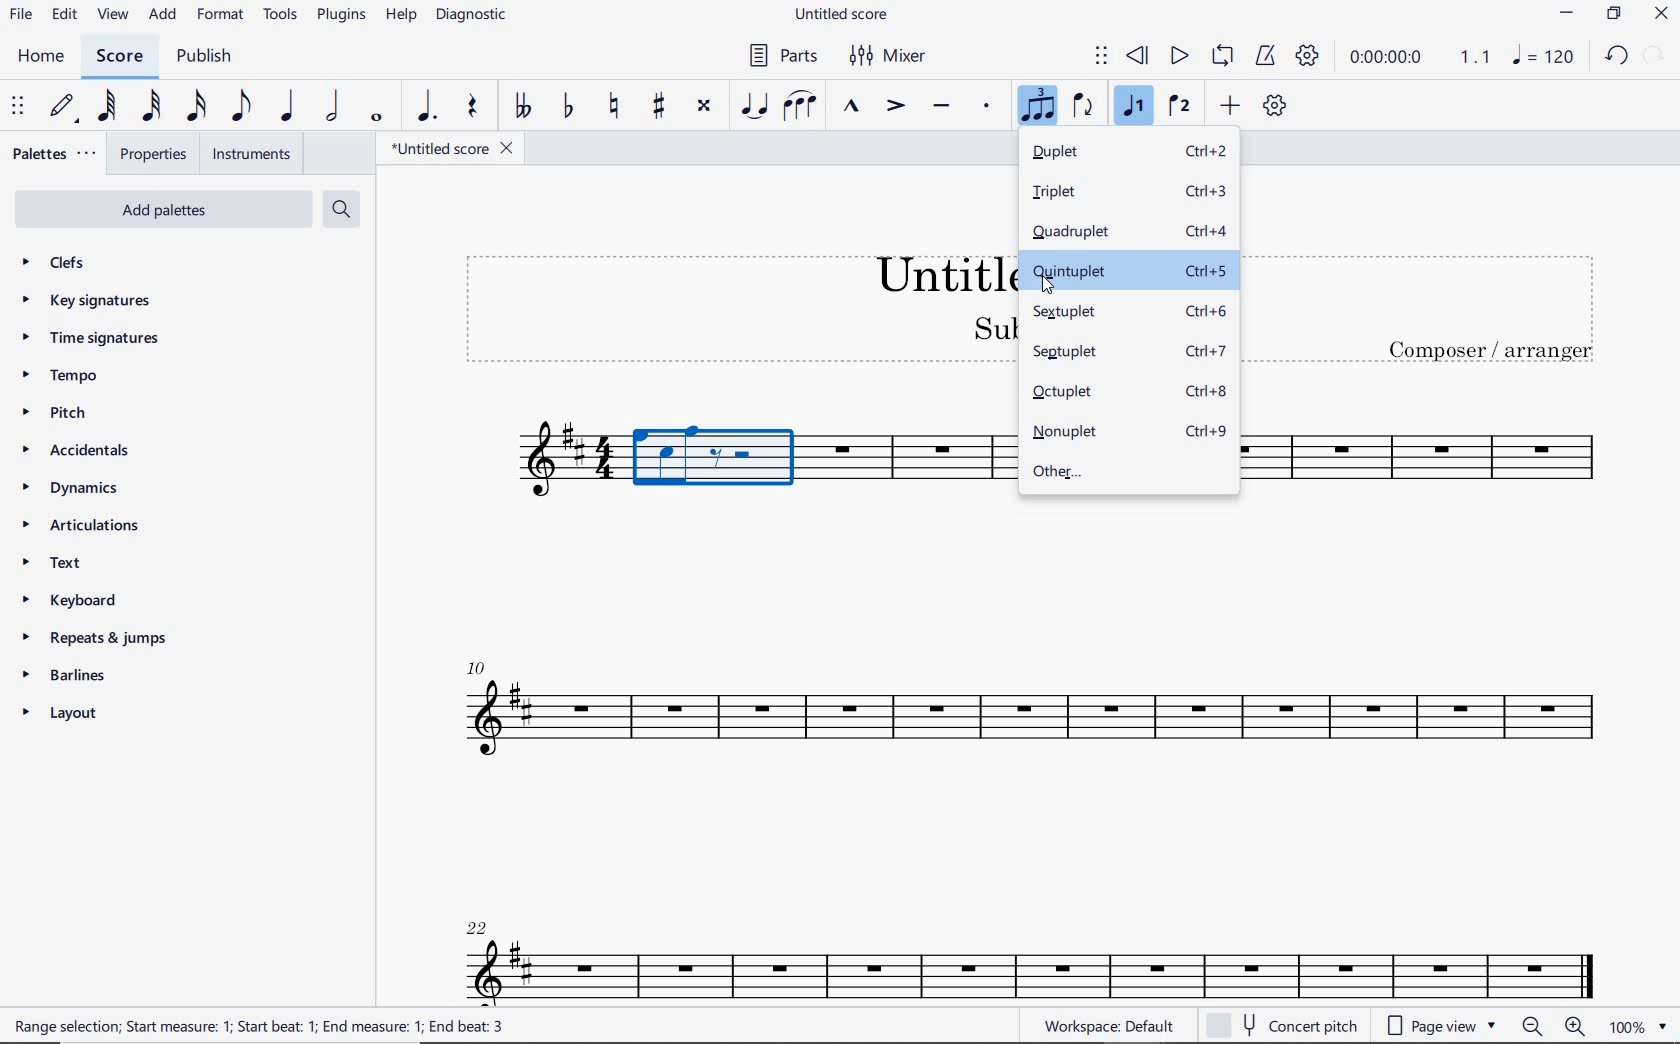 This screenshot has width=1680, height=1044. I want to click on EDIT, so click(64, 15).